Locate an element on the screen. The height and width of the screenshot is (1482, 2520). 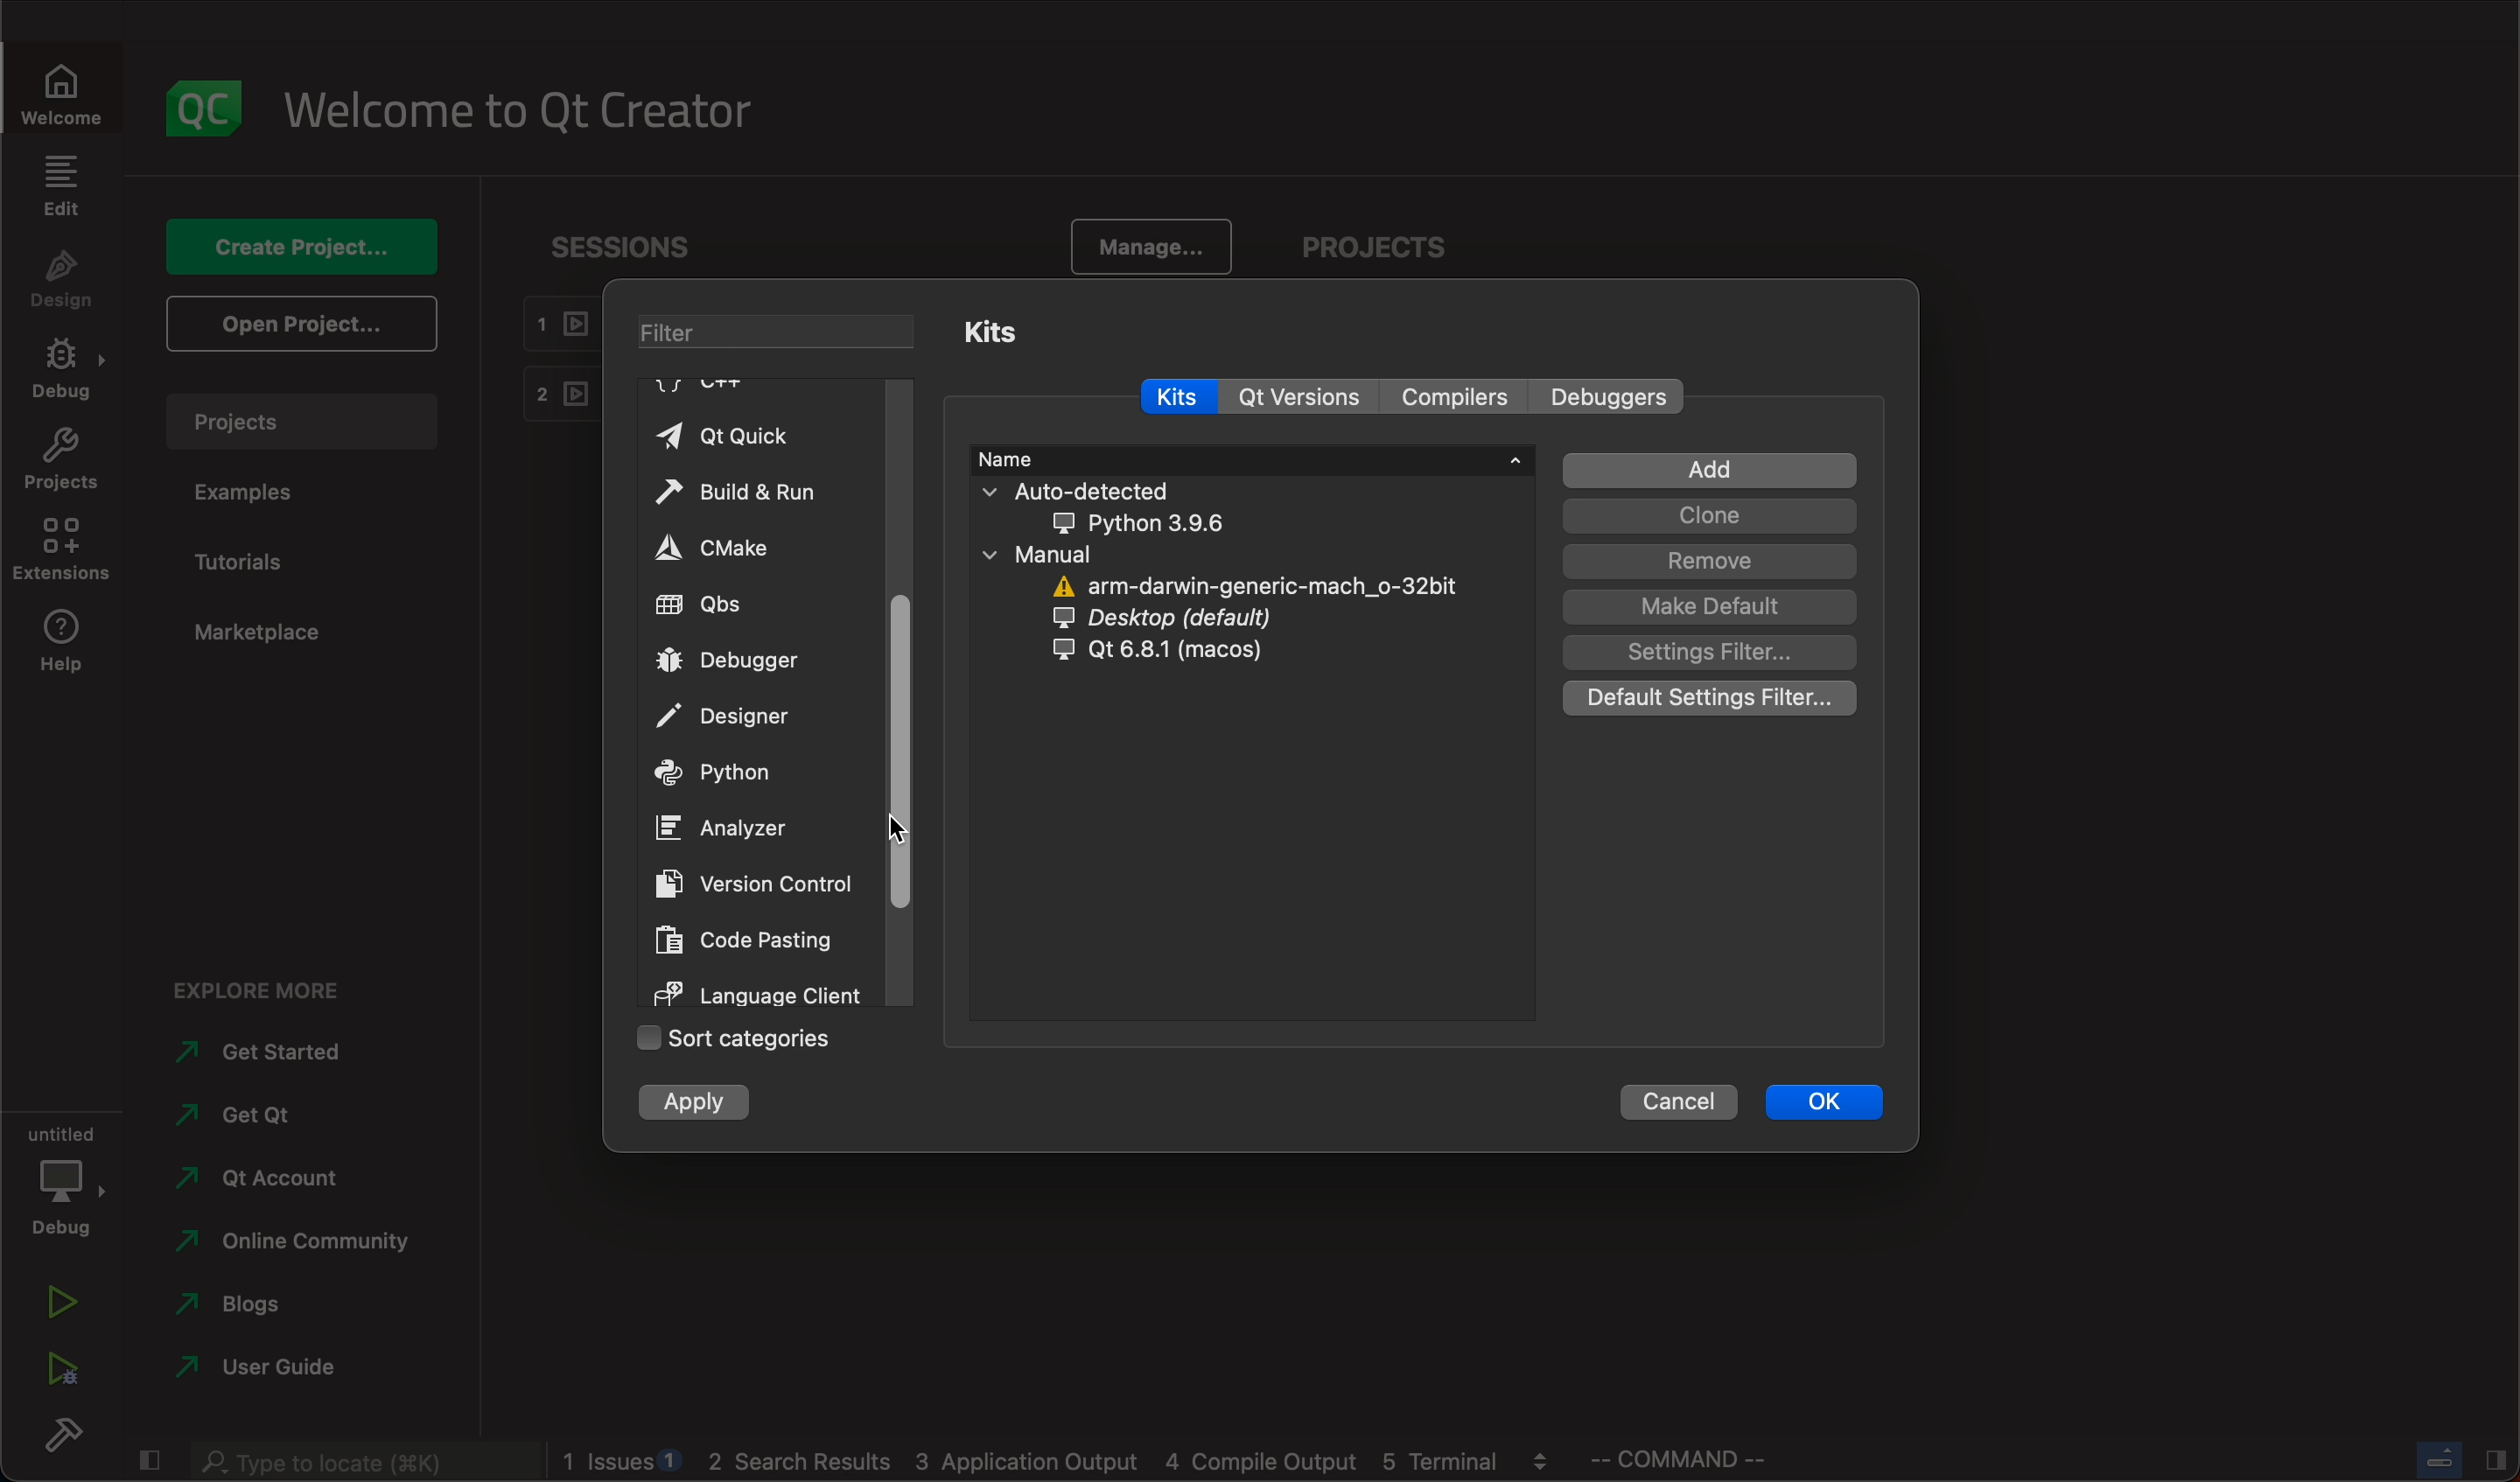
sort  is located at coordinates (738, 1038).